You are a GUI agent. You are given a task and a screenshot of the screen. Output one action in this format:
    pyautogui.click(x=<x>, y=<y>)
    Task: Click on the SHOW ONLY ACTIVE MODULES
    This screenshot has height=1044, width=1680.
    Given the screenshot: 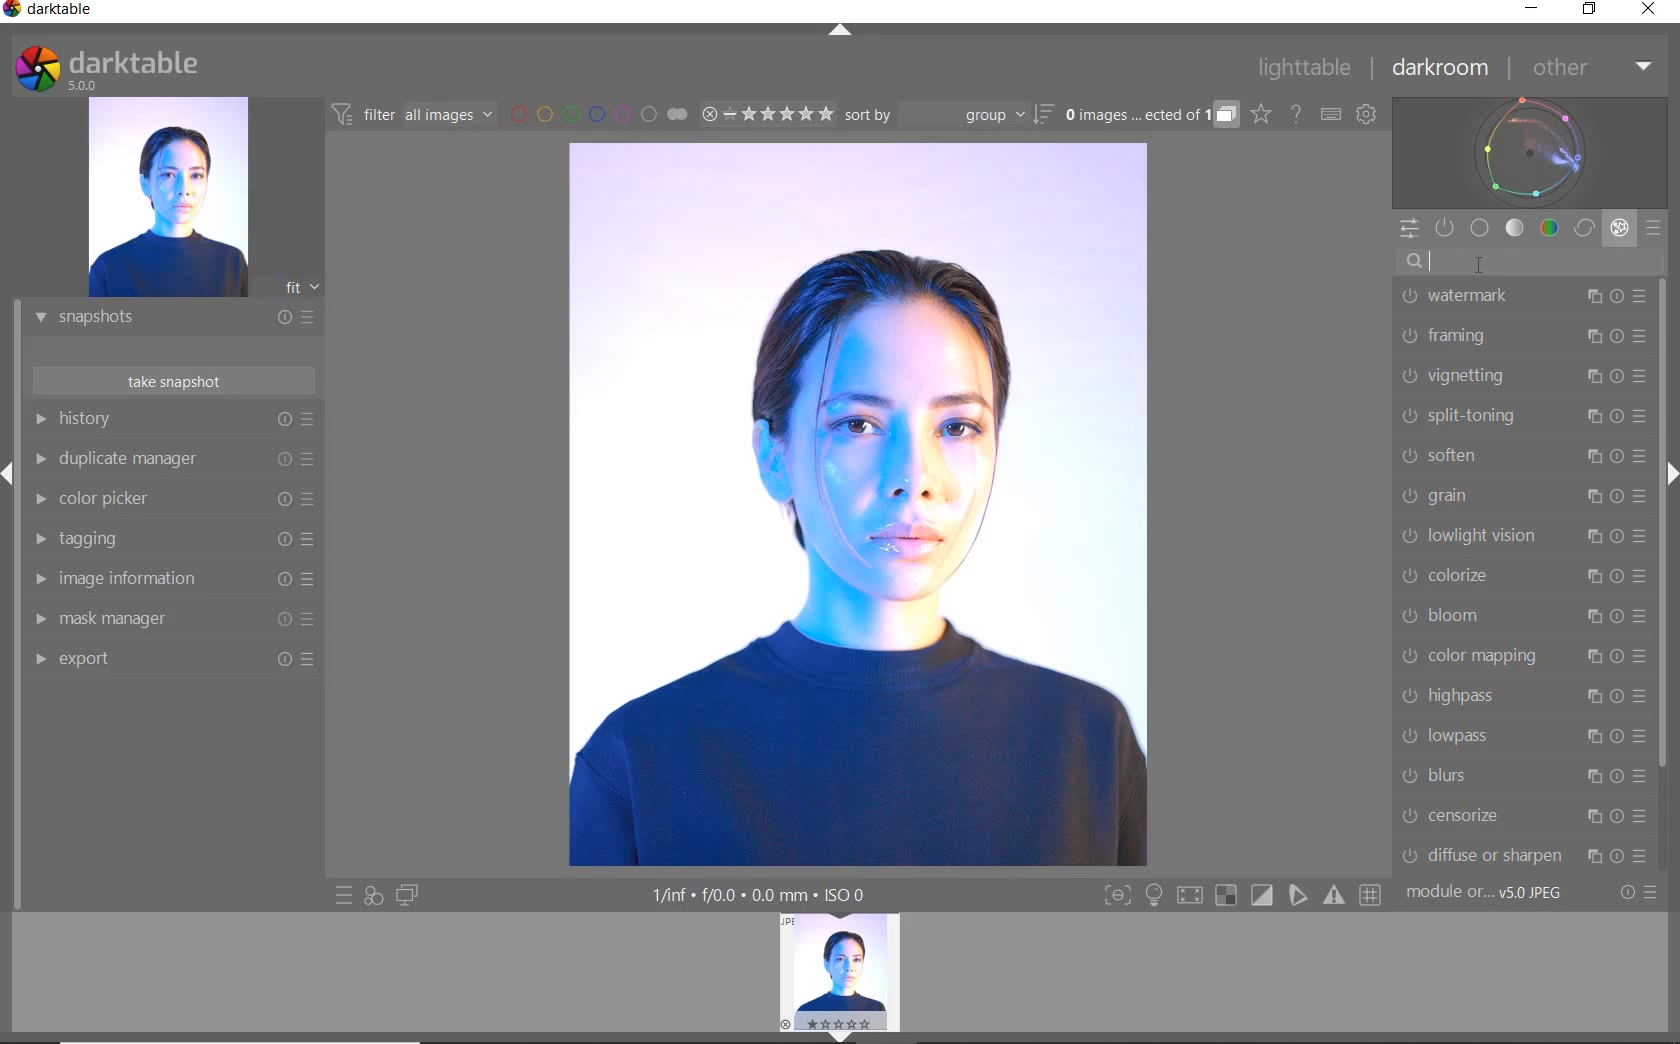 What is the action you would take?
    pyautogui.click(x=1446, y=229)
    